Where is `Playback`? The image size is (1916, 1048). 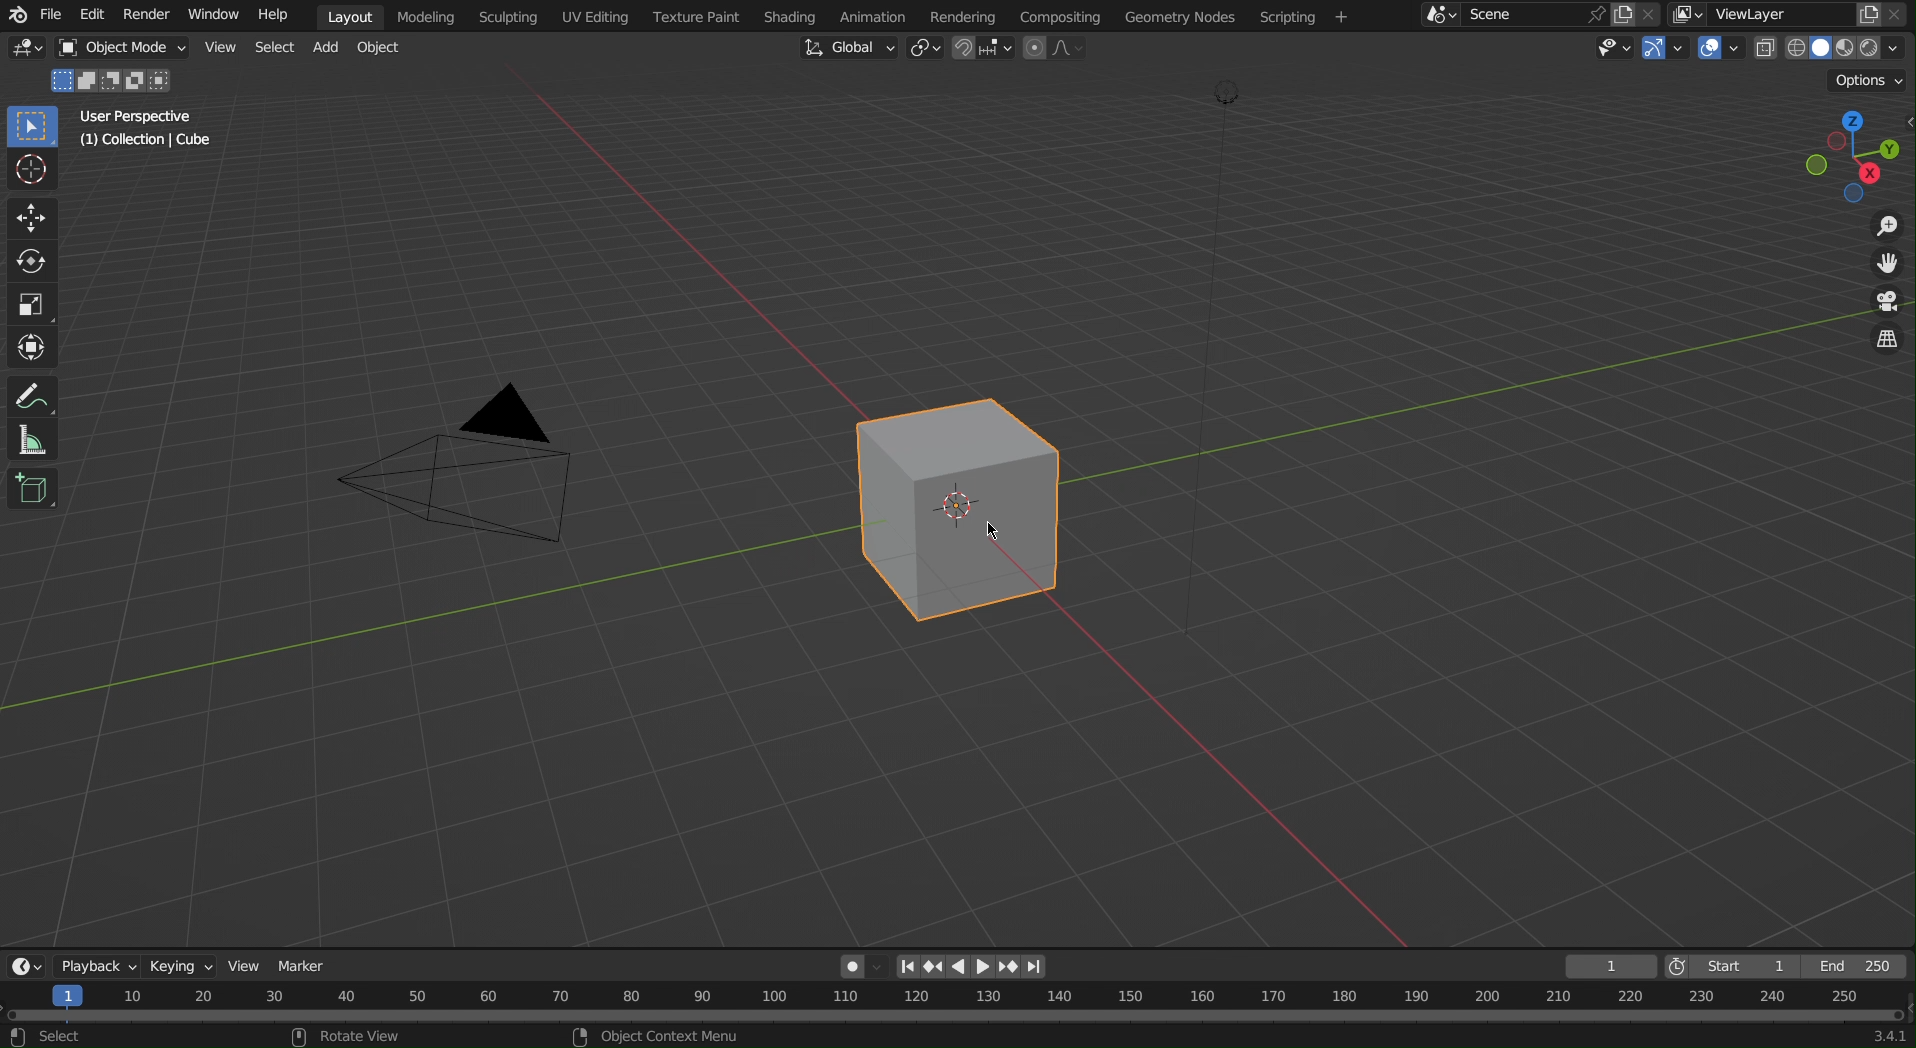
Playback is located at coordinates (100, 962).